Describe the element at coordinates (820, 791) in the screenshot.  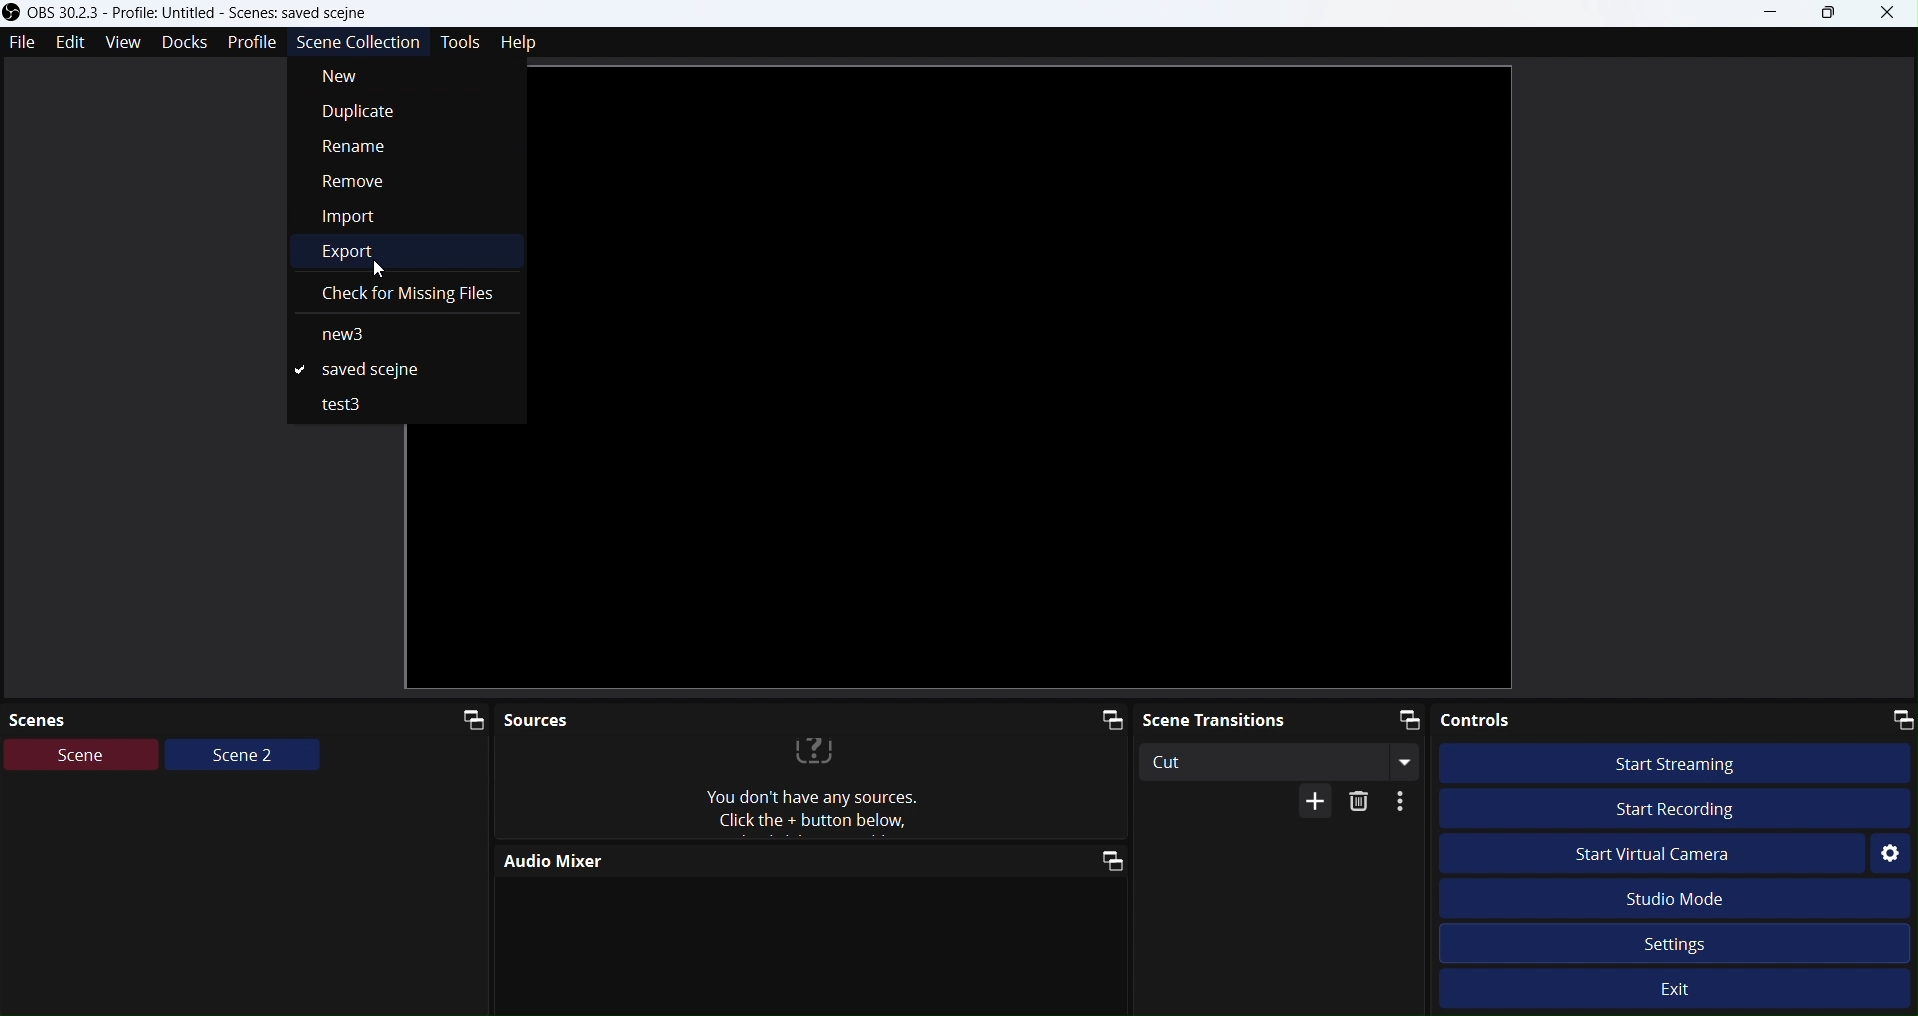
I see `text` at that location.